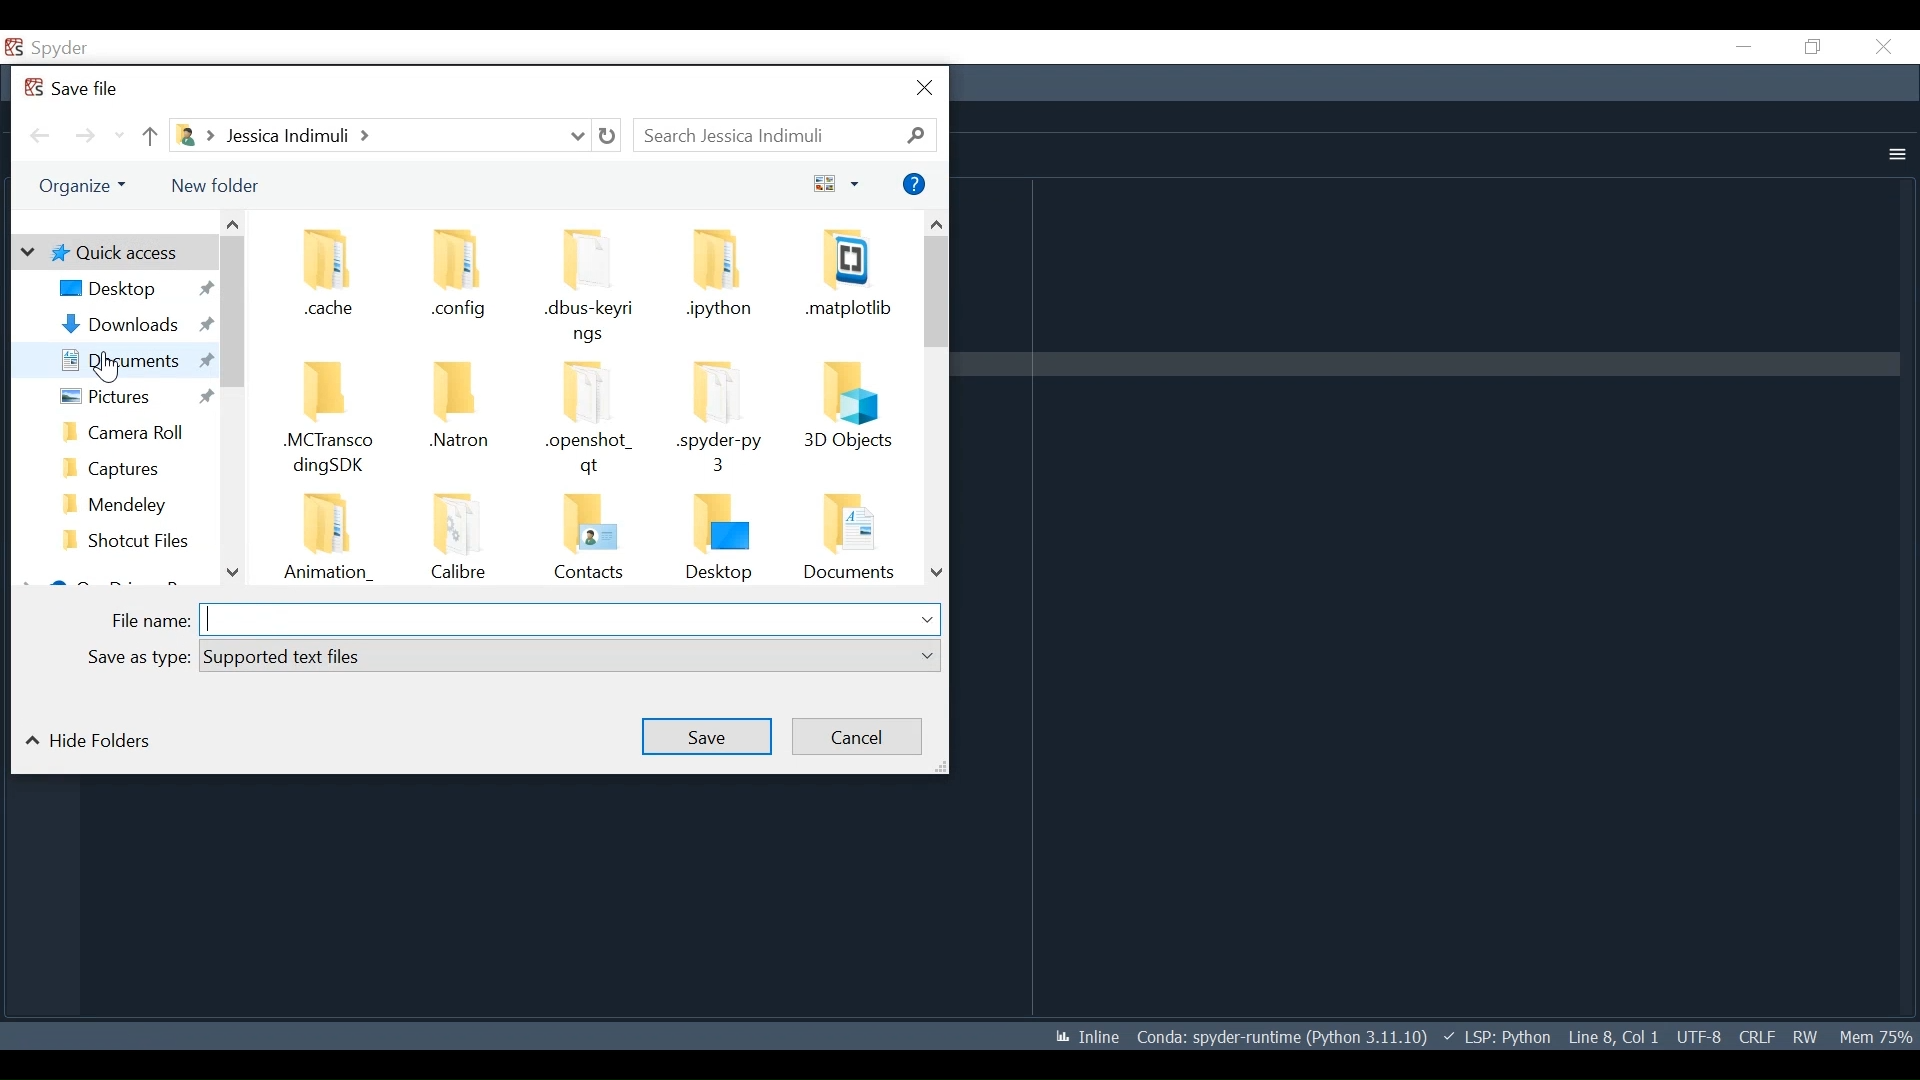  I want to click on Folder, so click(454, 420).